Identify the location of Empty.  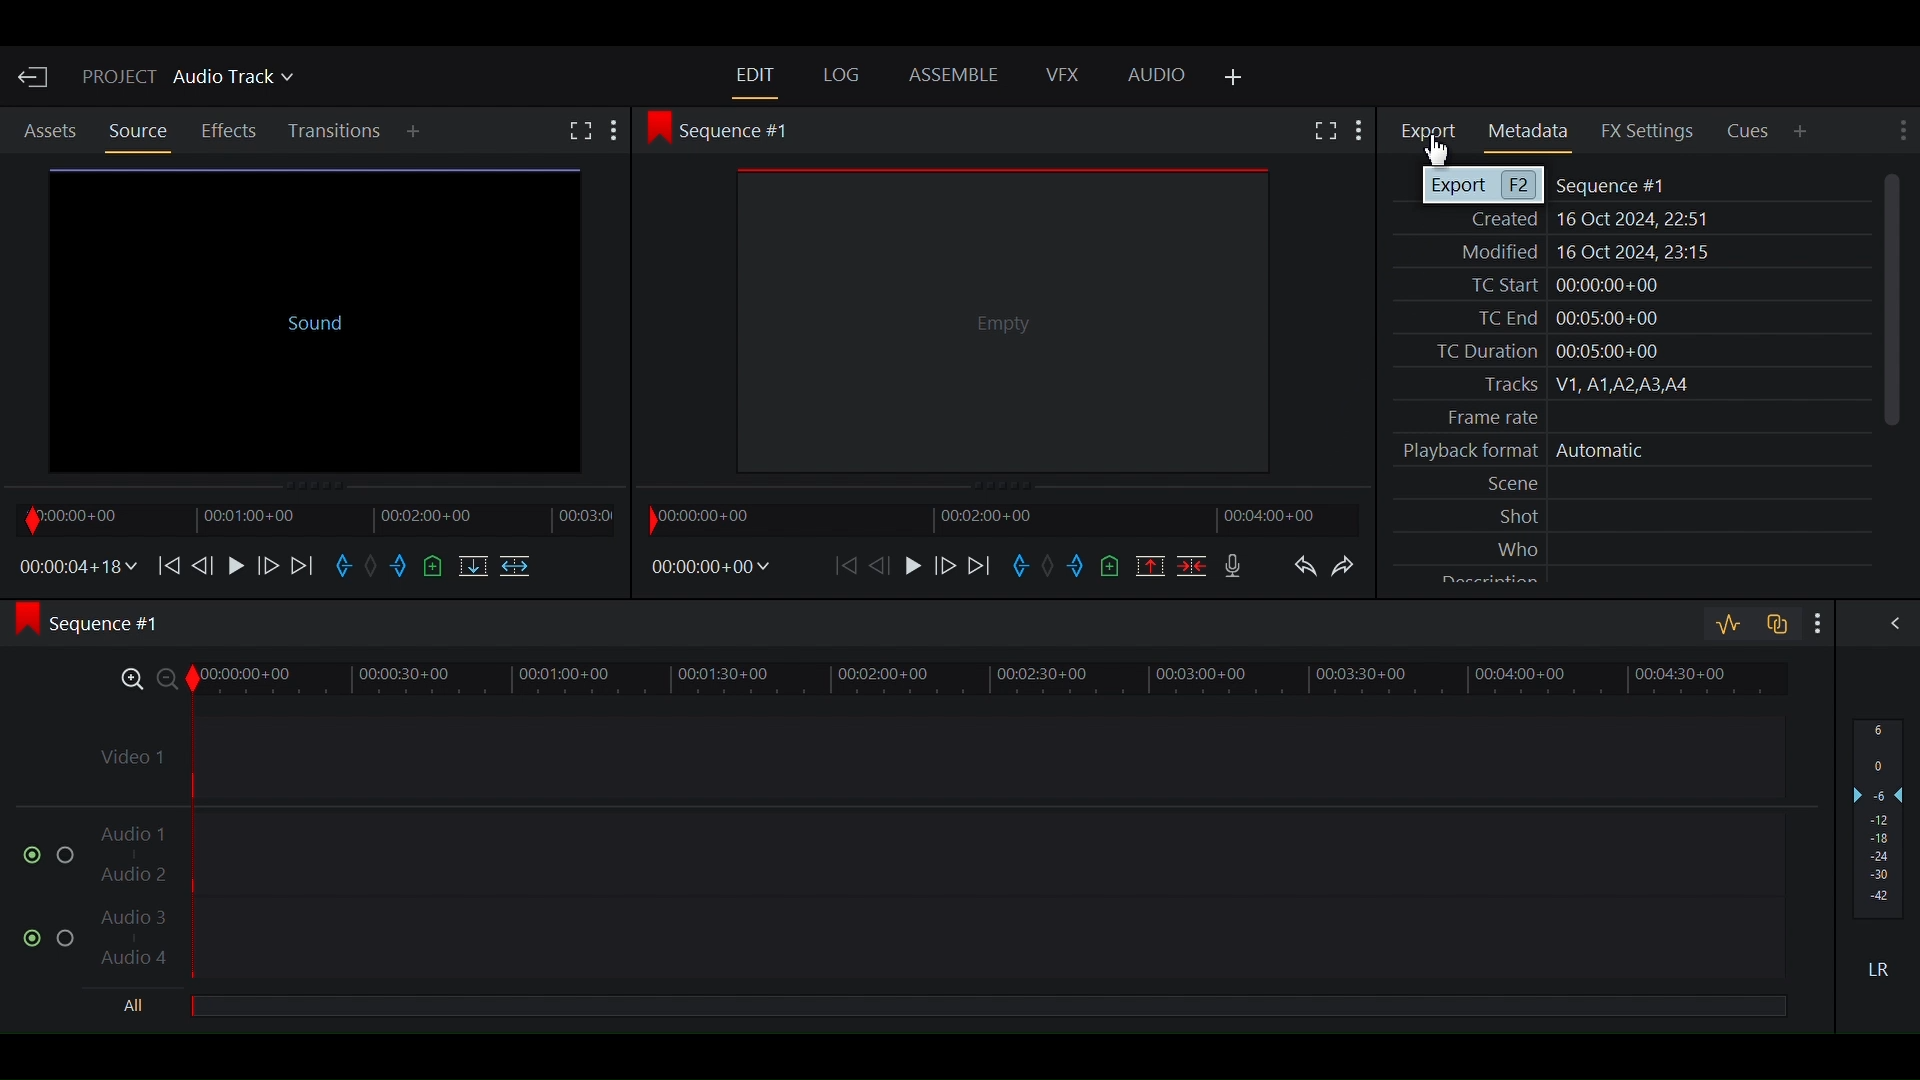
(1005, 321).